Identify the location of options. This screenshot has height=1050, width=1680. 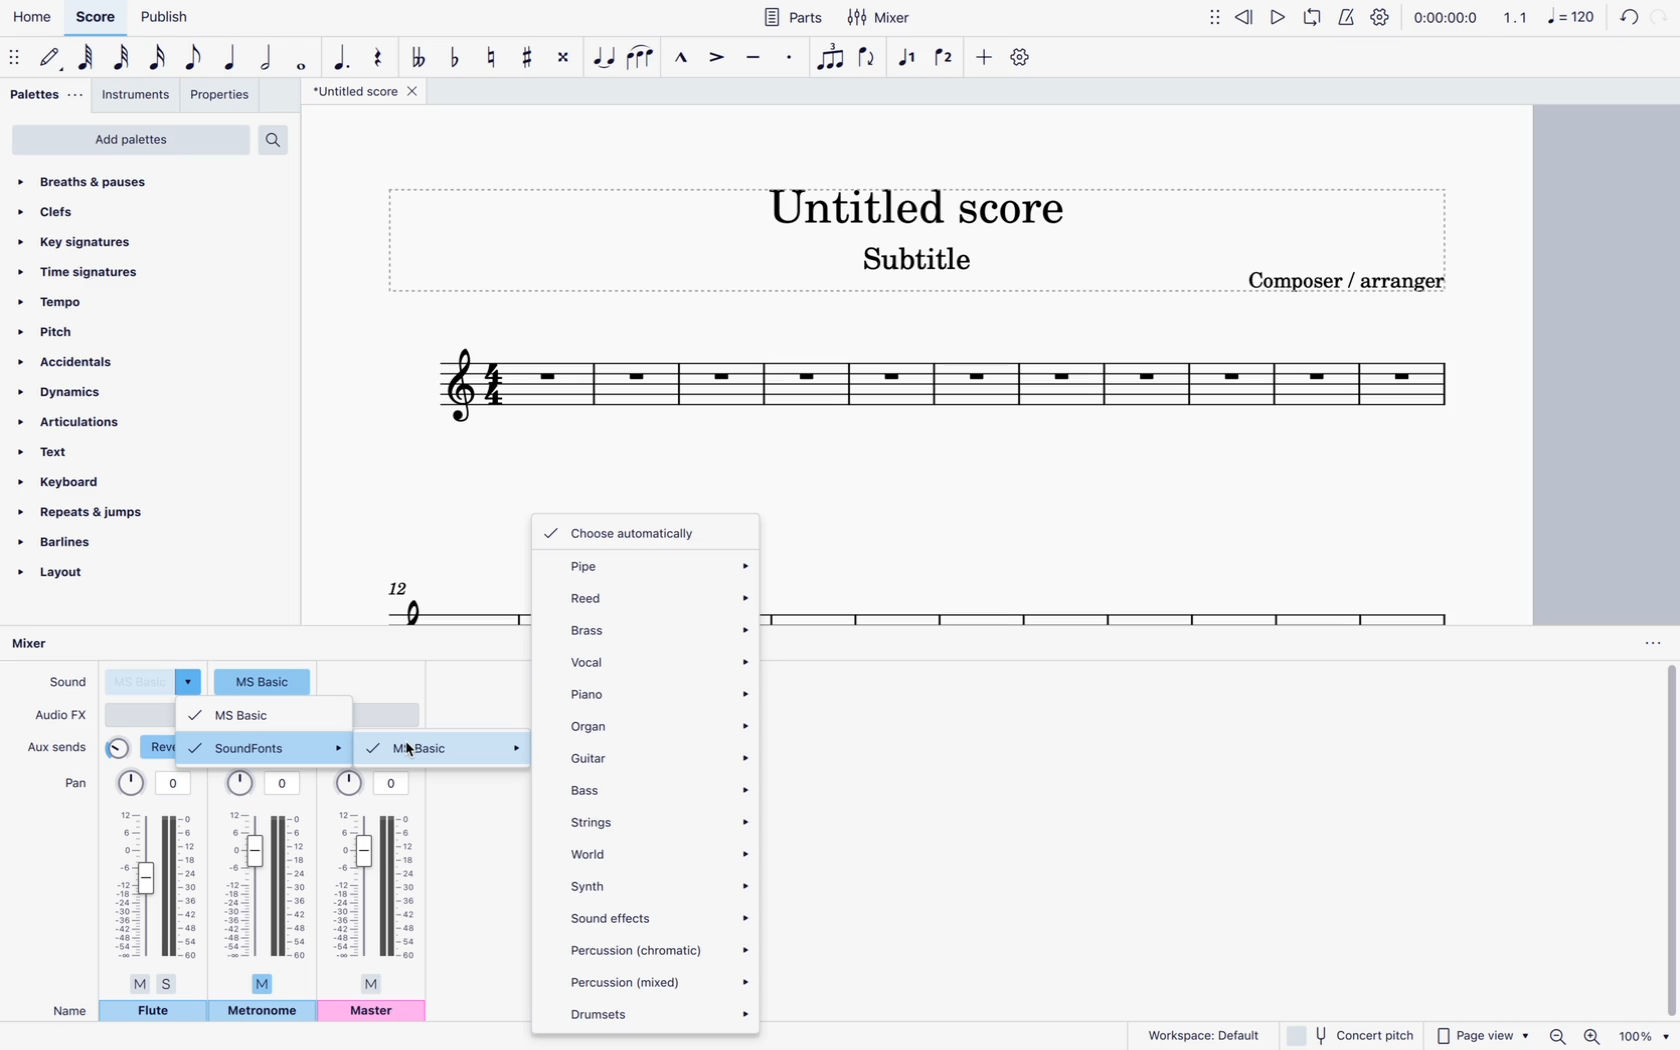
(1651, 643).